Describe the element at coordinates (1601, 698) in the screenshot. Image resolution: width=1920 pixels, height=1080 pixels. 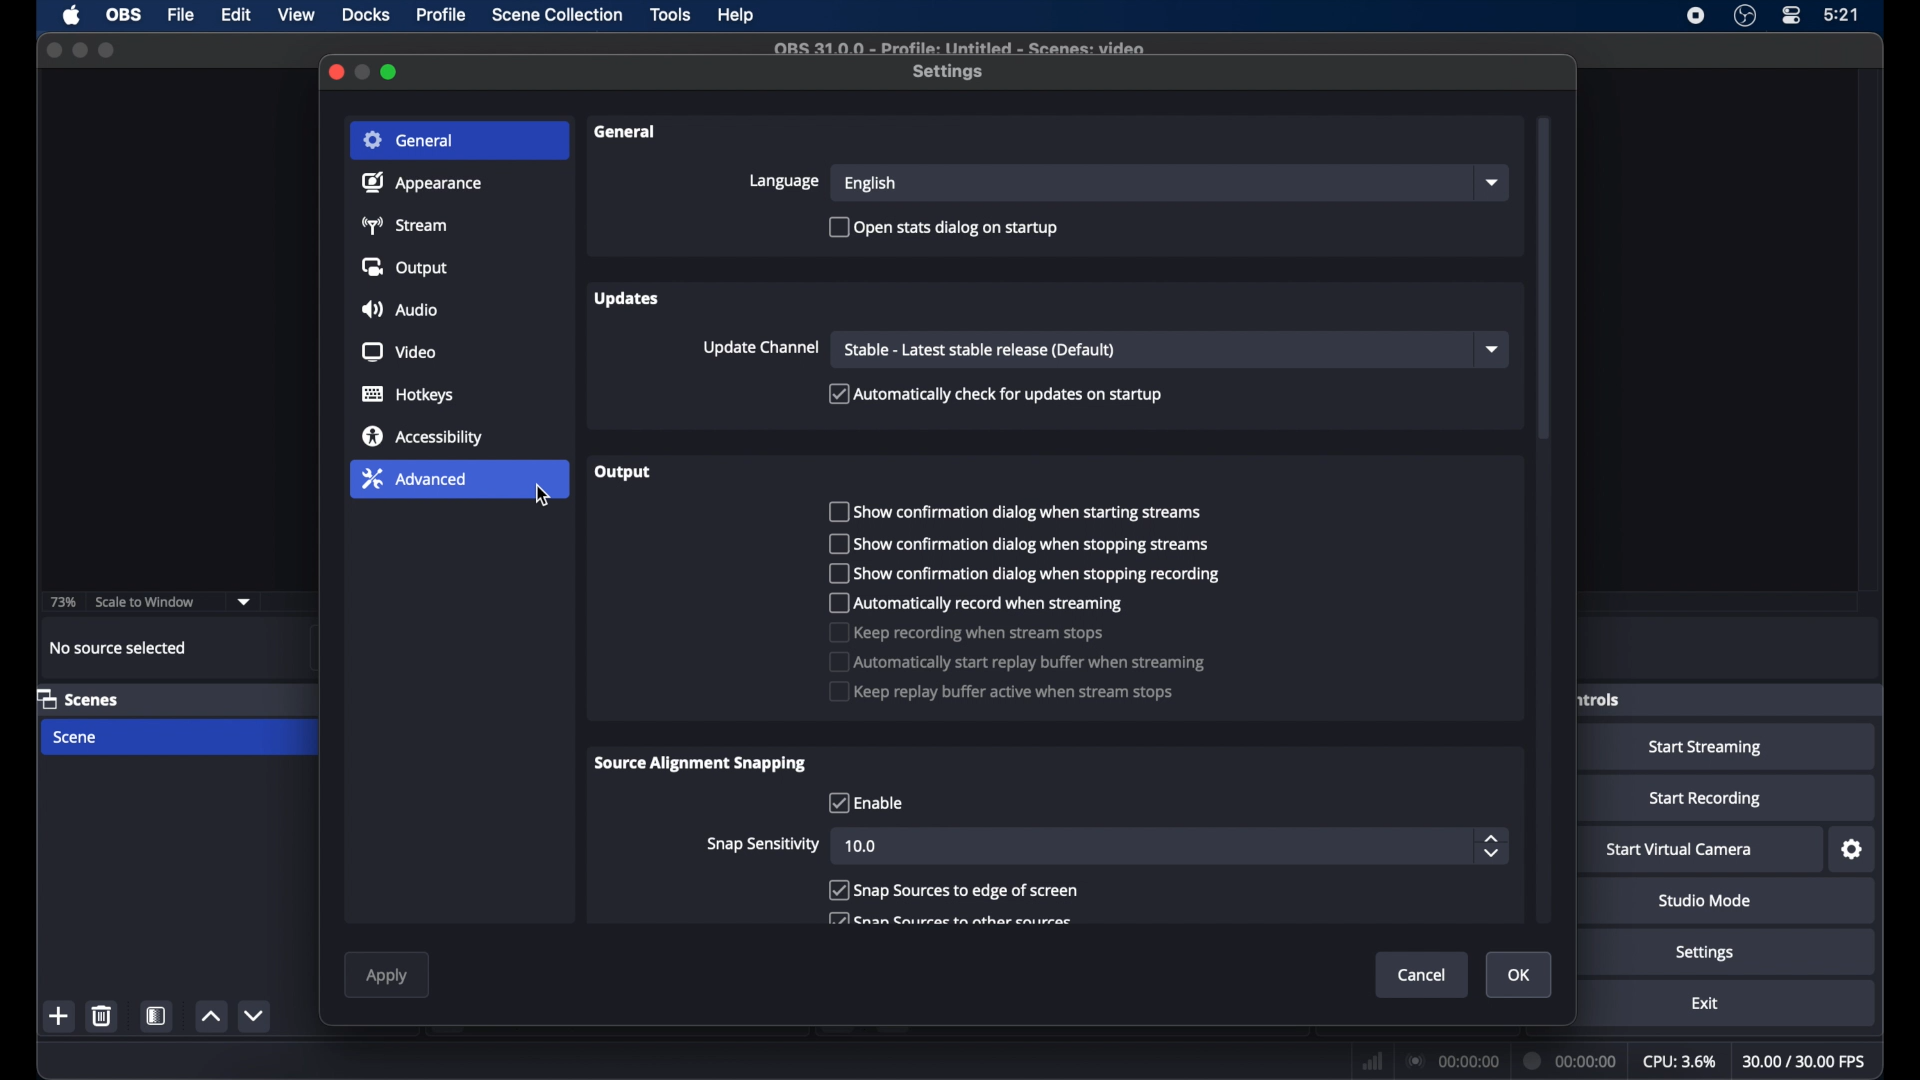
I see `obscure label` at that location.